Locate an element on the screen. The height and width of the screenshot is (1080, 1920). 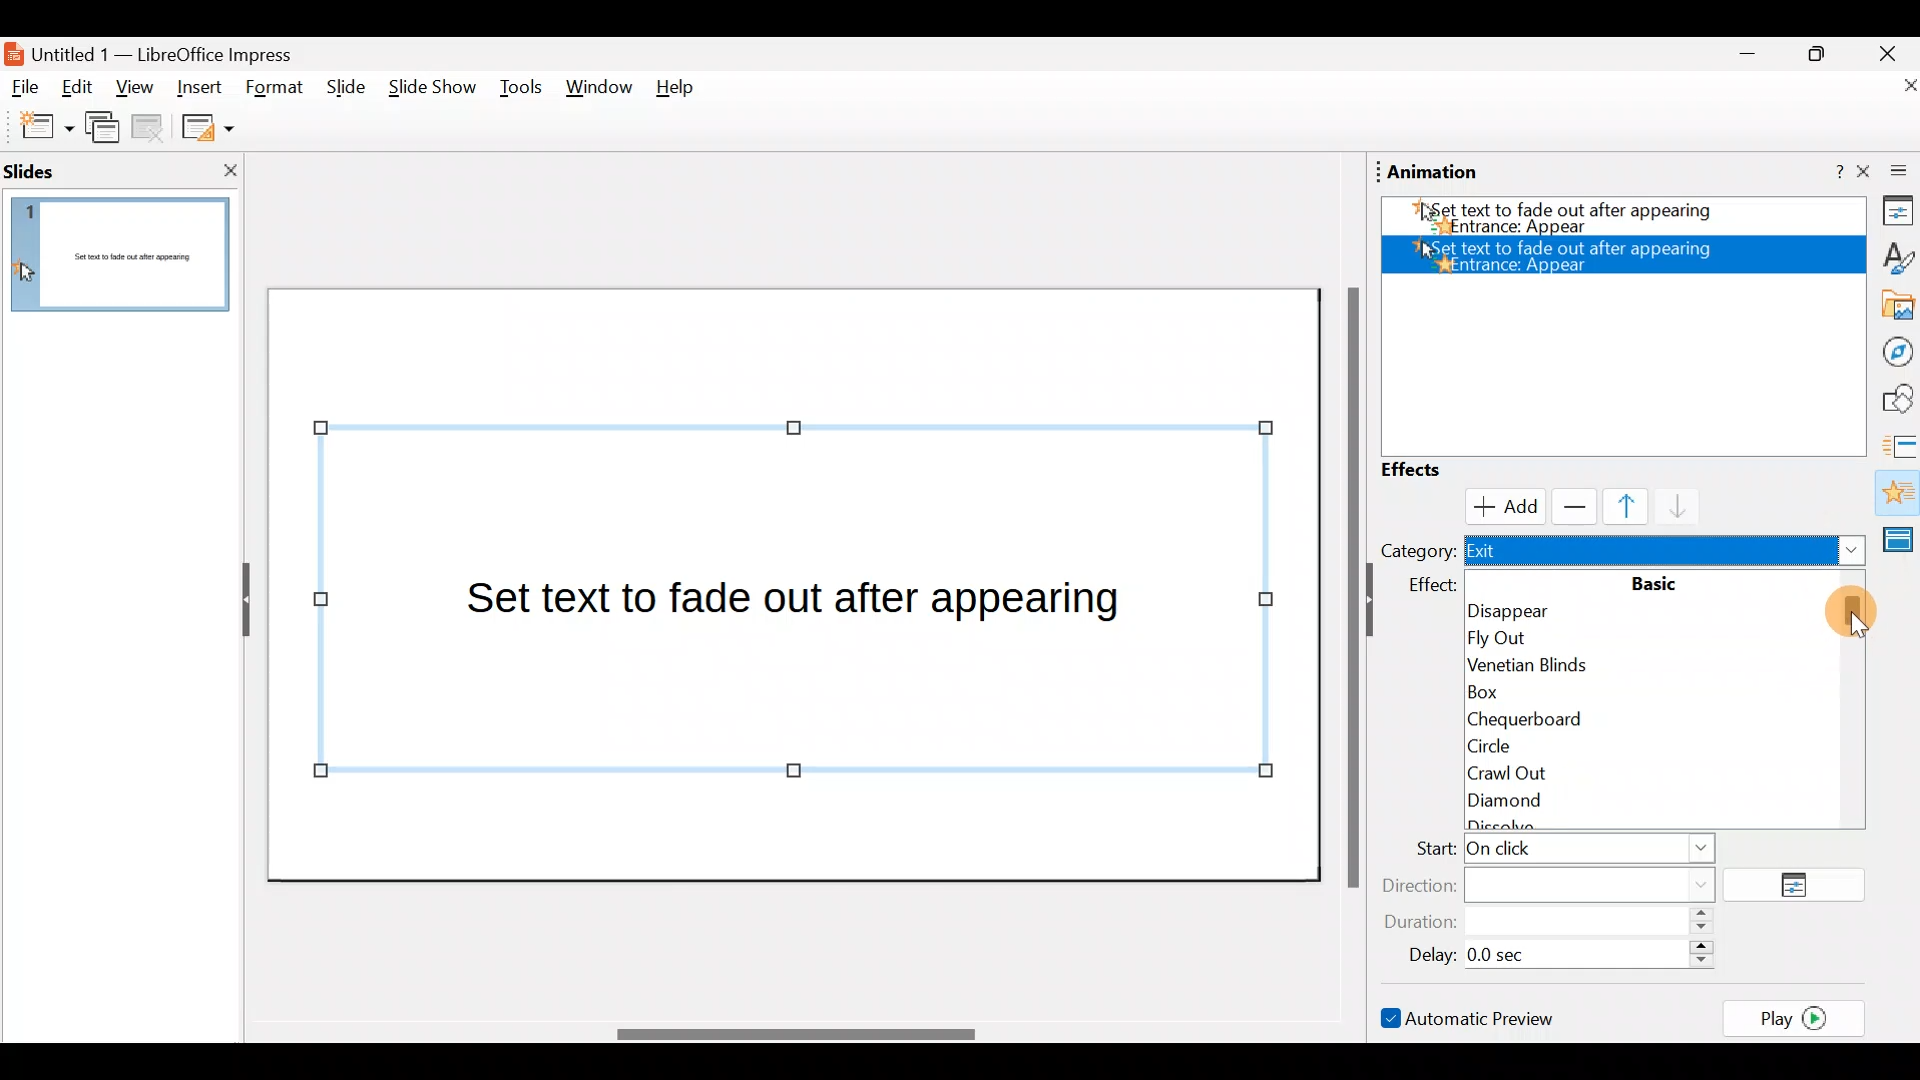
Slides is located at coordinates (64, 170).